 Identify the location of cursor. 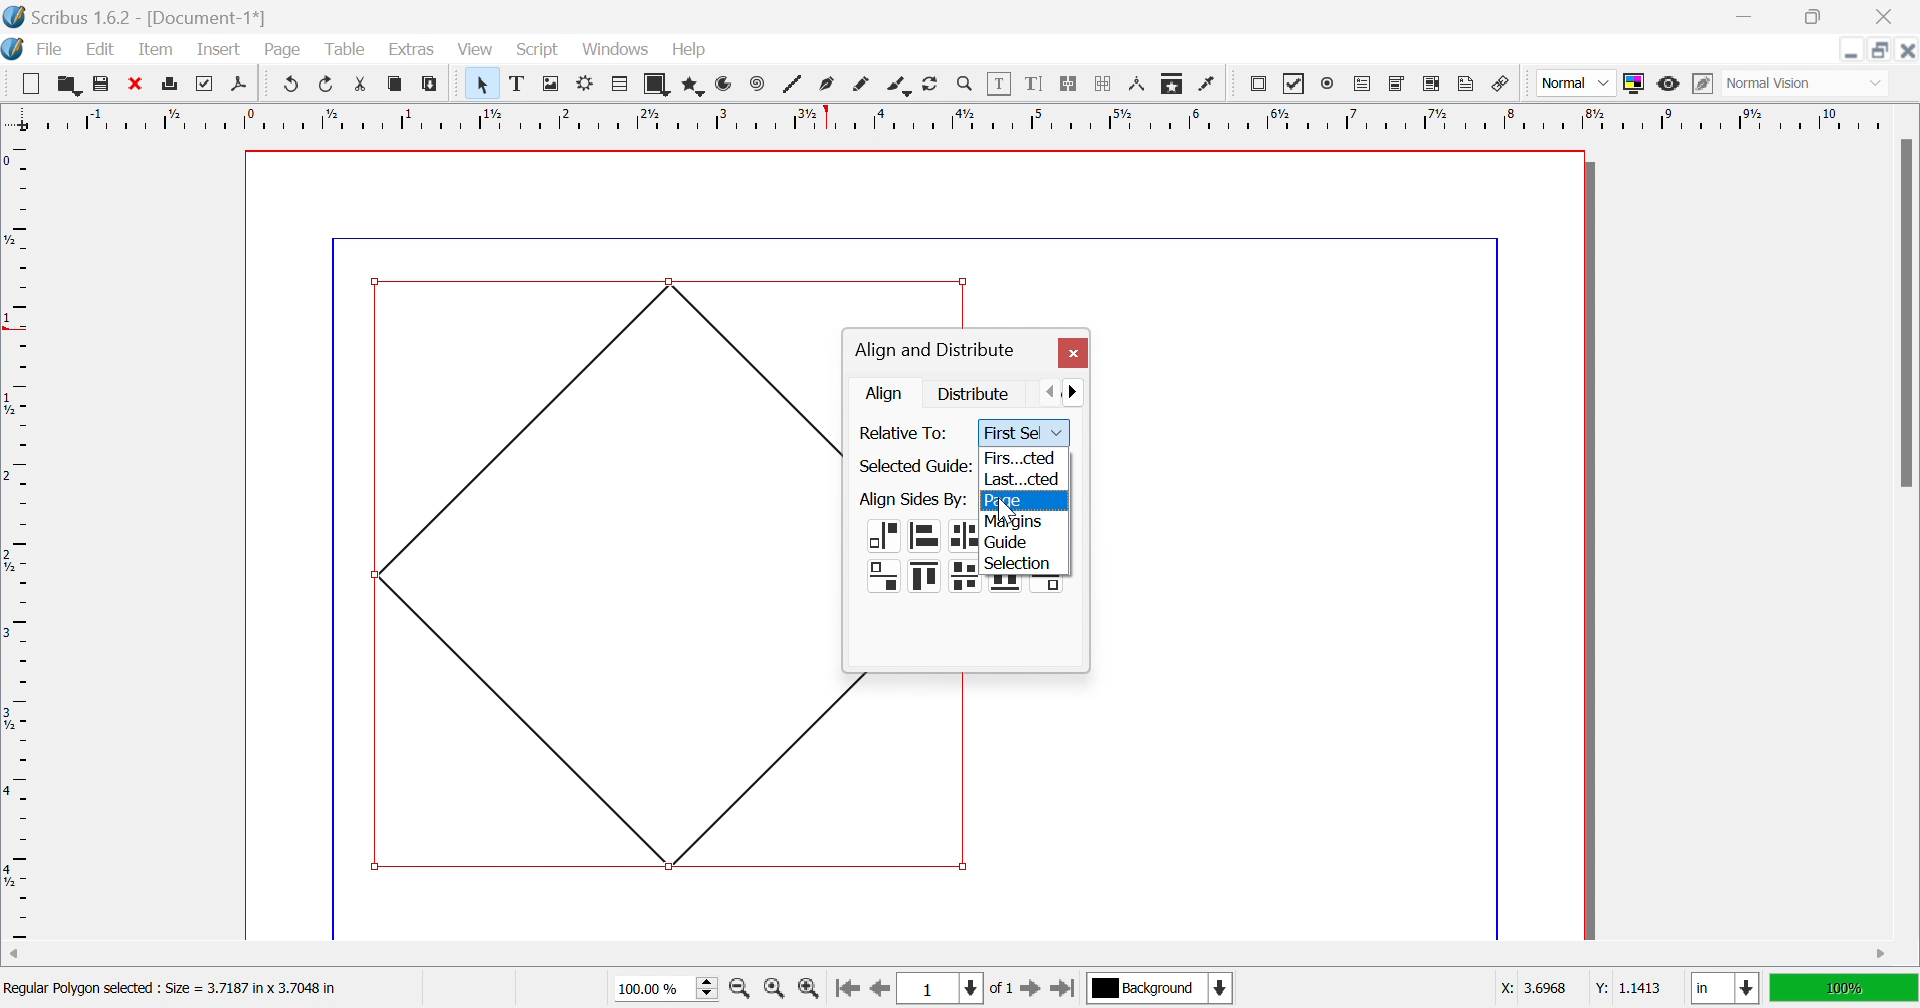
(1011, 506).